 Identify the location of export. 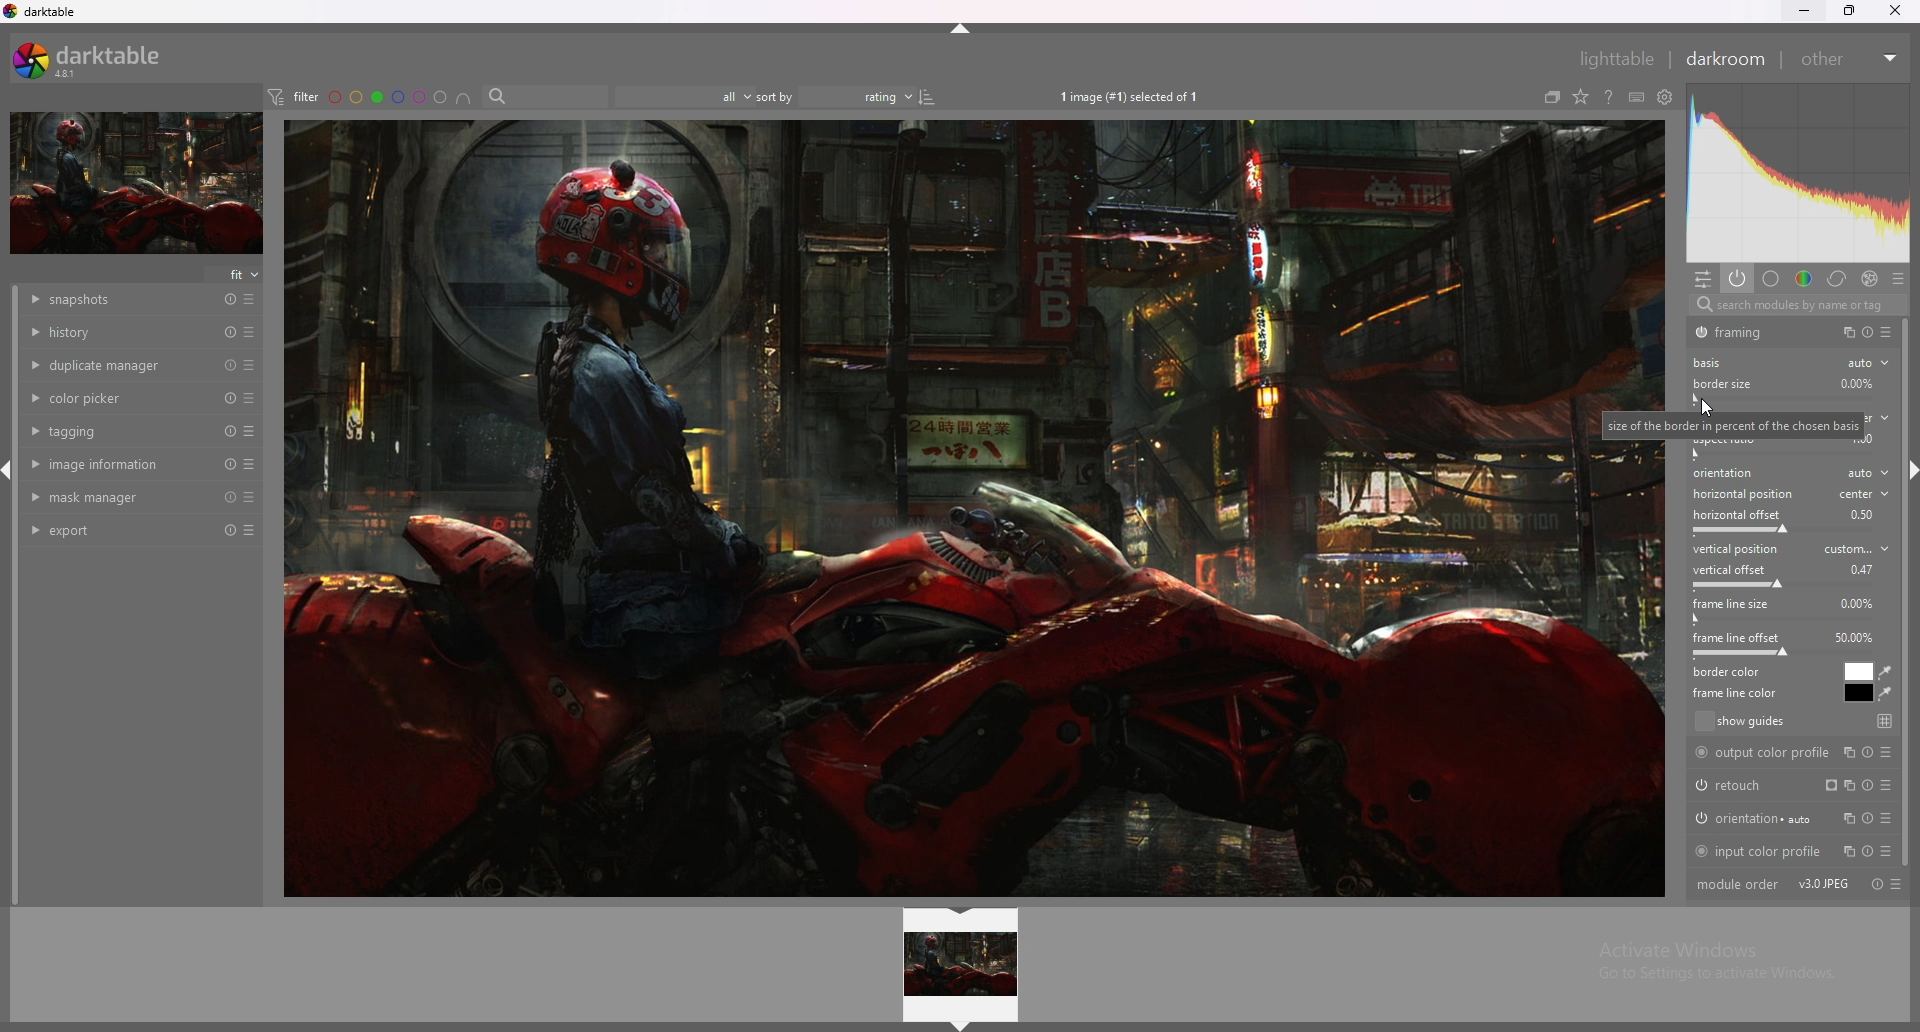
(118, 531).